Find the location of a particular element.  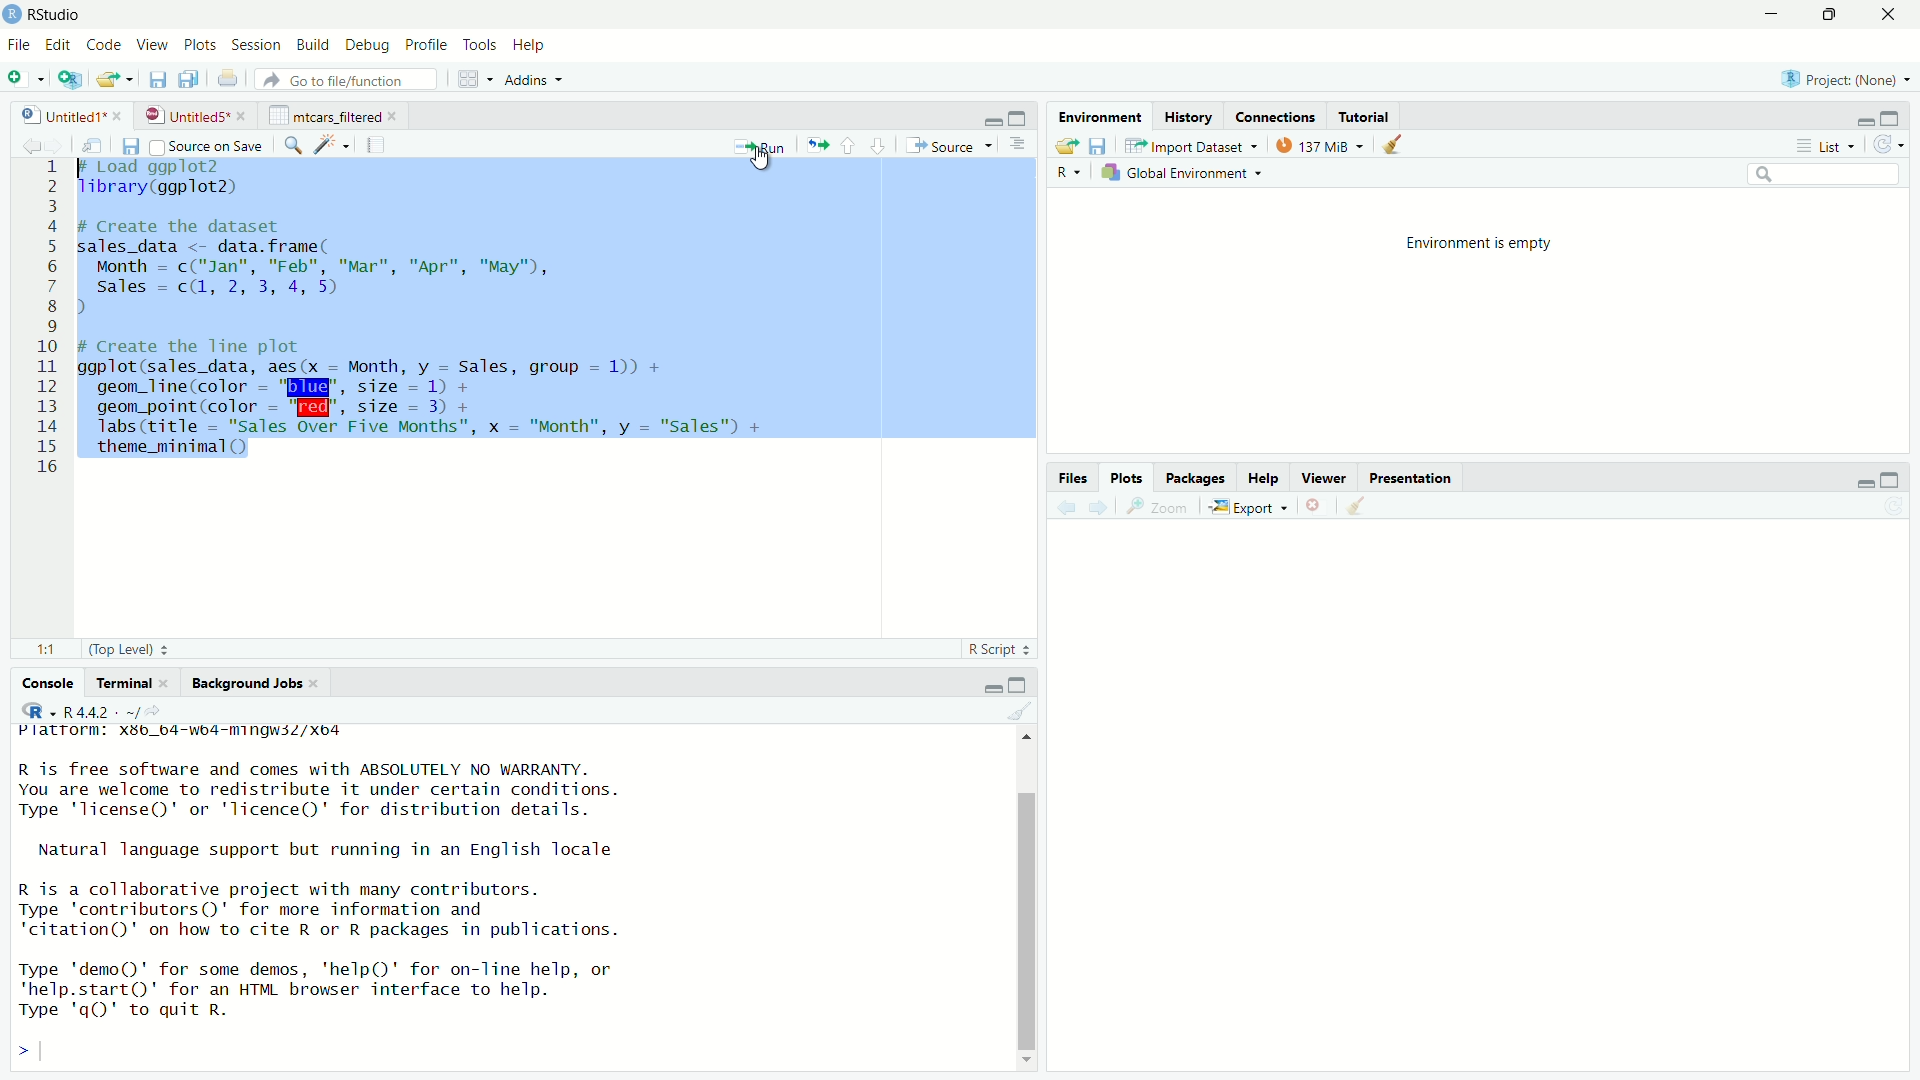

maximize is located at coordinates (1021, 117).